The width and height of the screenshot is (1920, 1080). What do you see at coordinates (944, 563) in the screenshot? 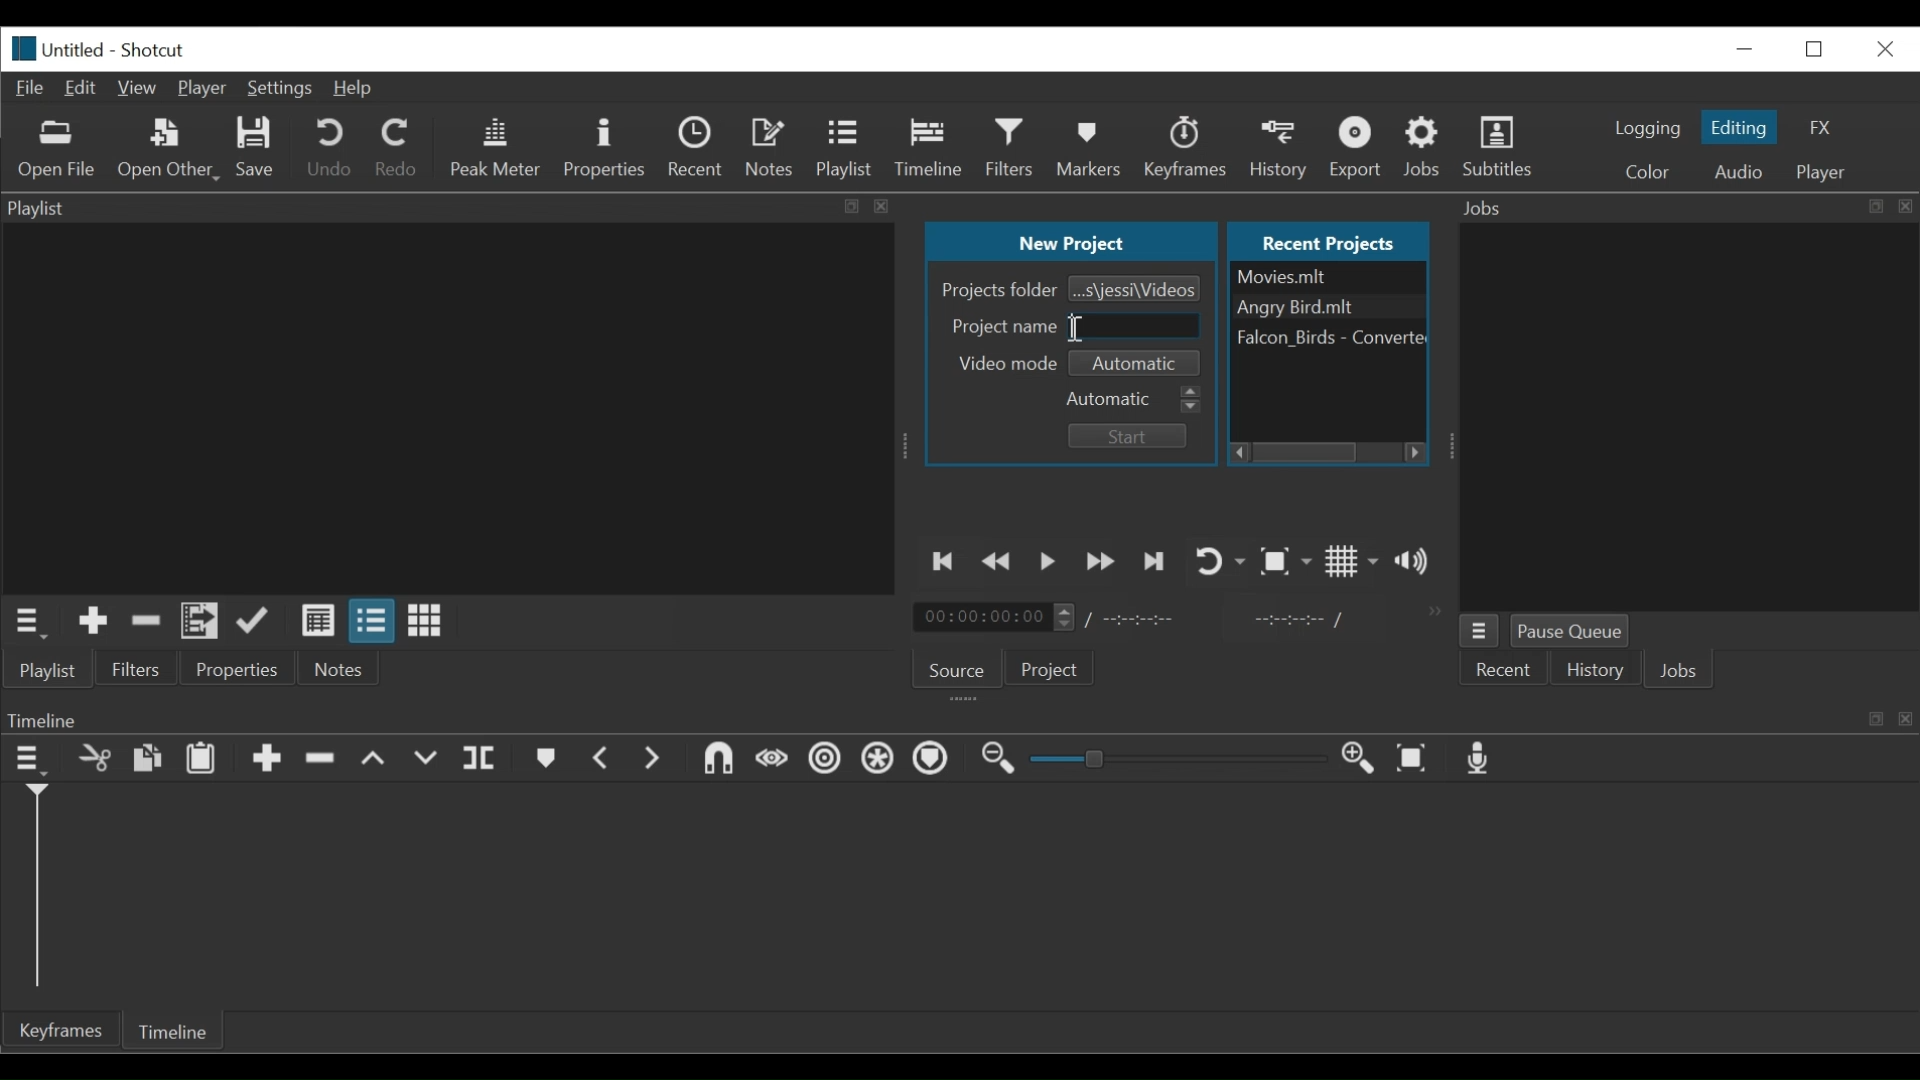
I see `Skip to the previous point` at bounding box center [944, 563].